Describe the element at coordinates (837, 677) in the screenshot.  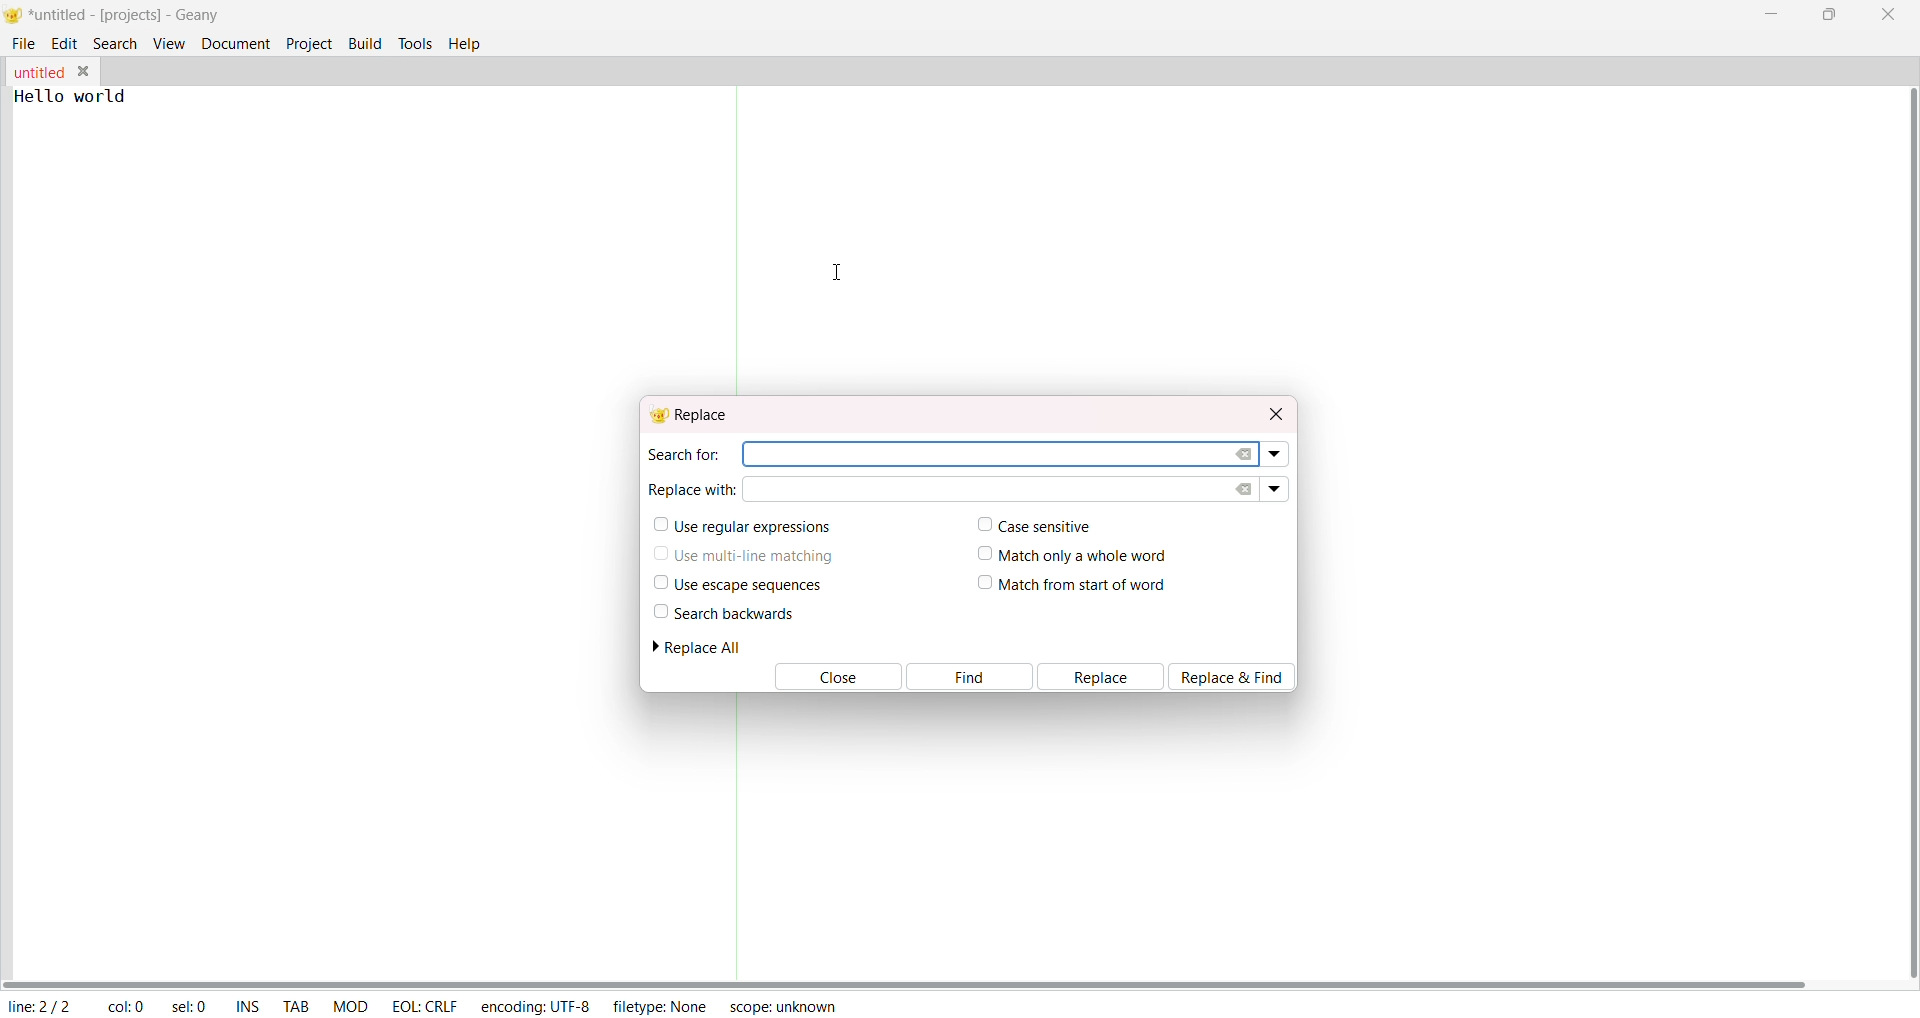
I see `close` at that location.